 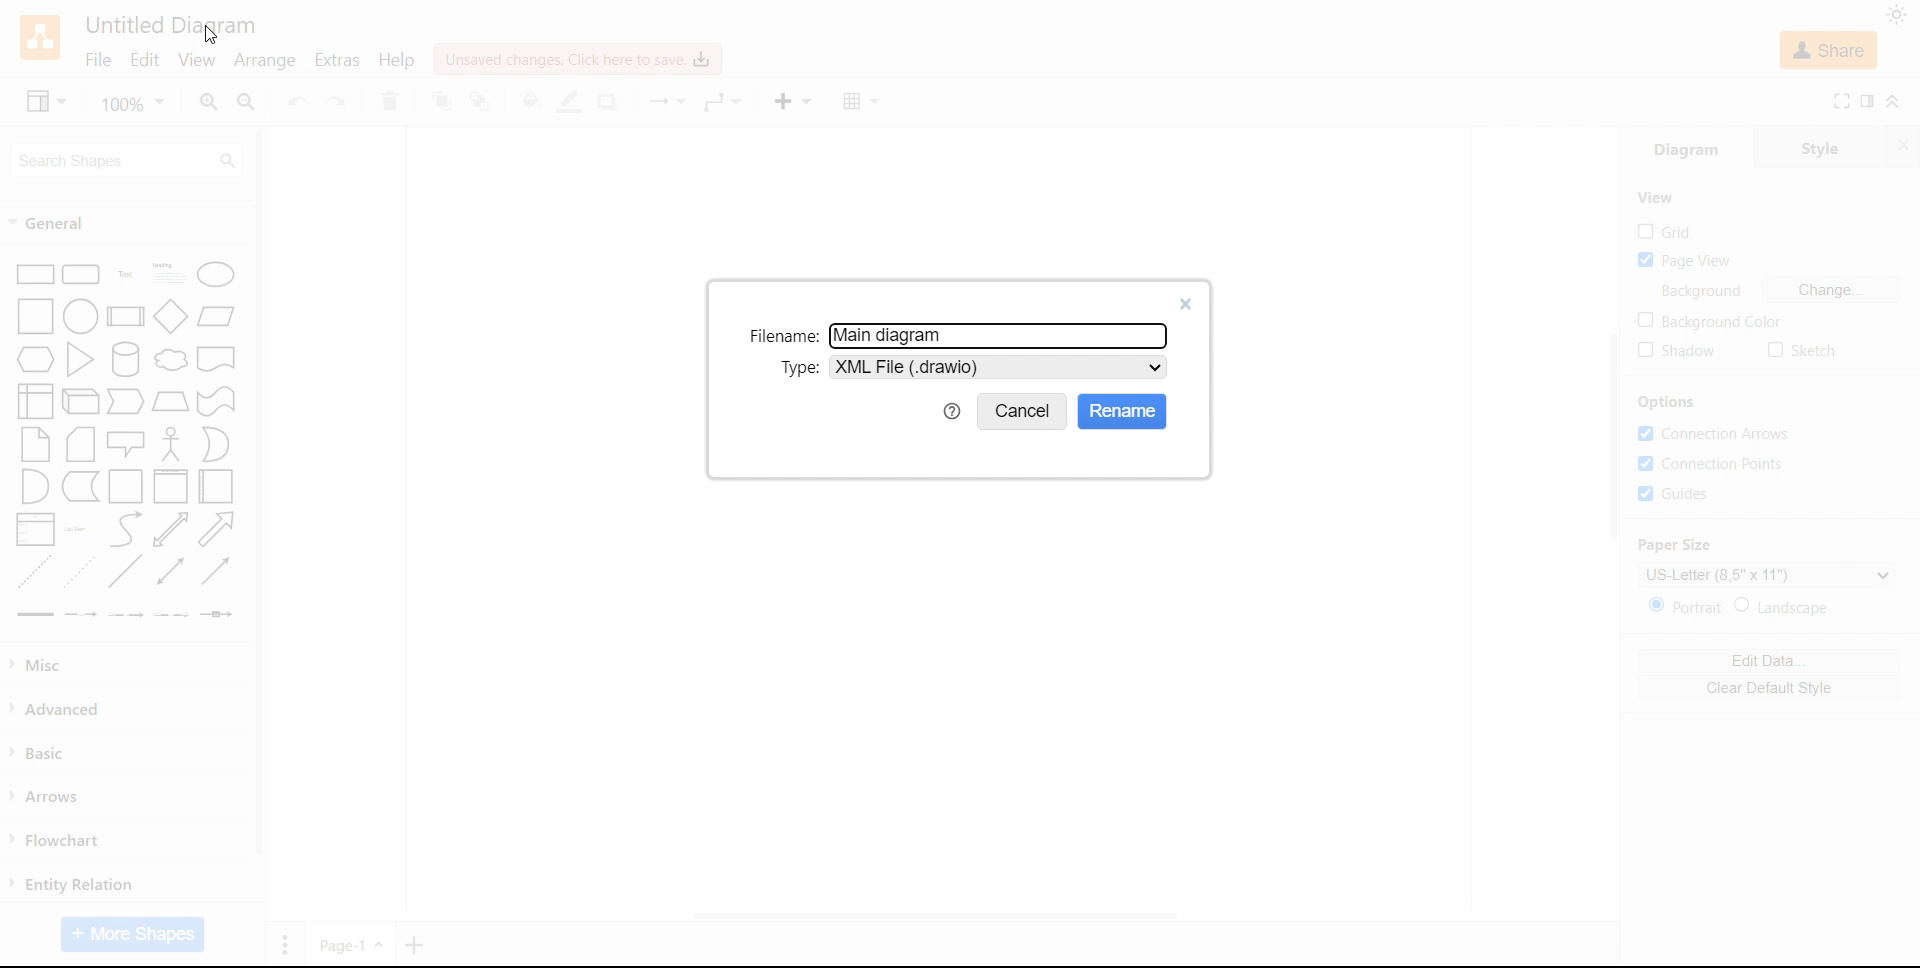 What do you see at coordinates (441, 101) in the screenshot?
I see `Bring to front ` at bounding box center [441, 101].